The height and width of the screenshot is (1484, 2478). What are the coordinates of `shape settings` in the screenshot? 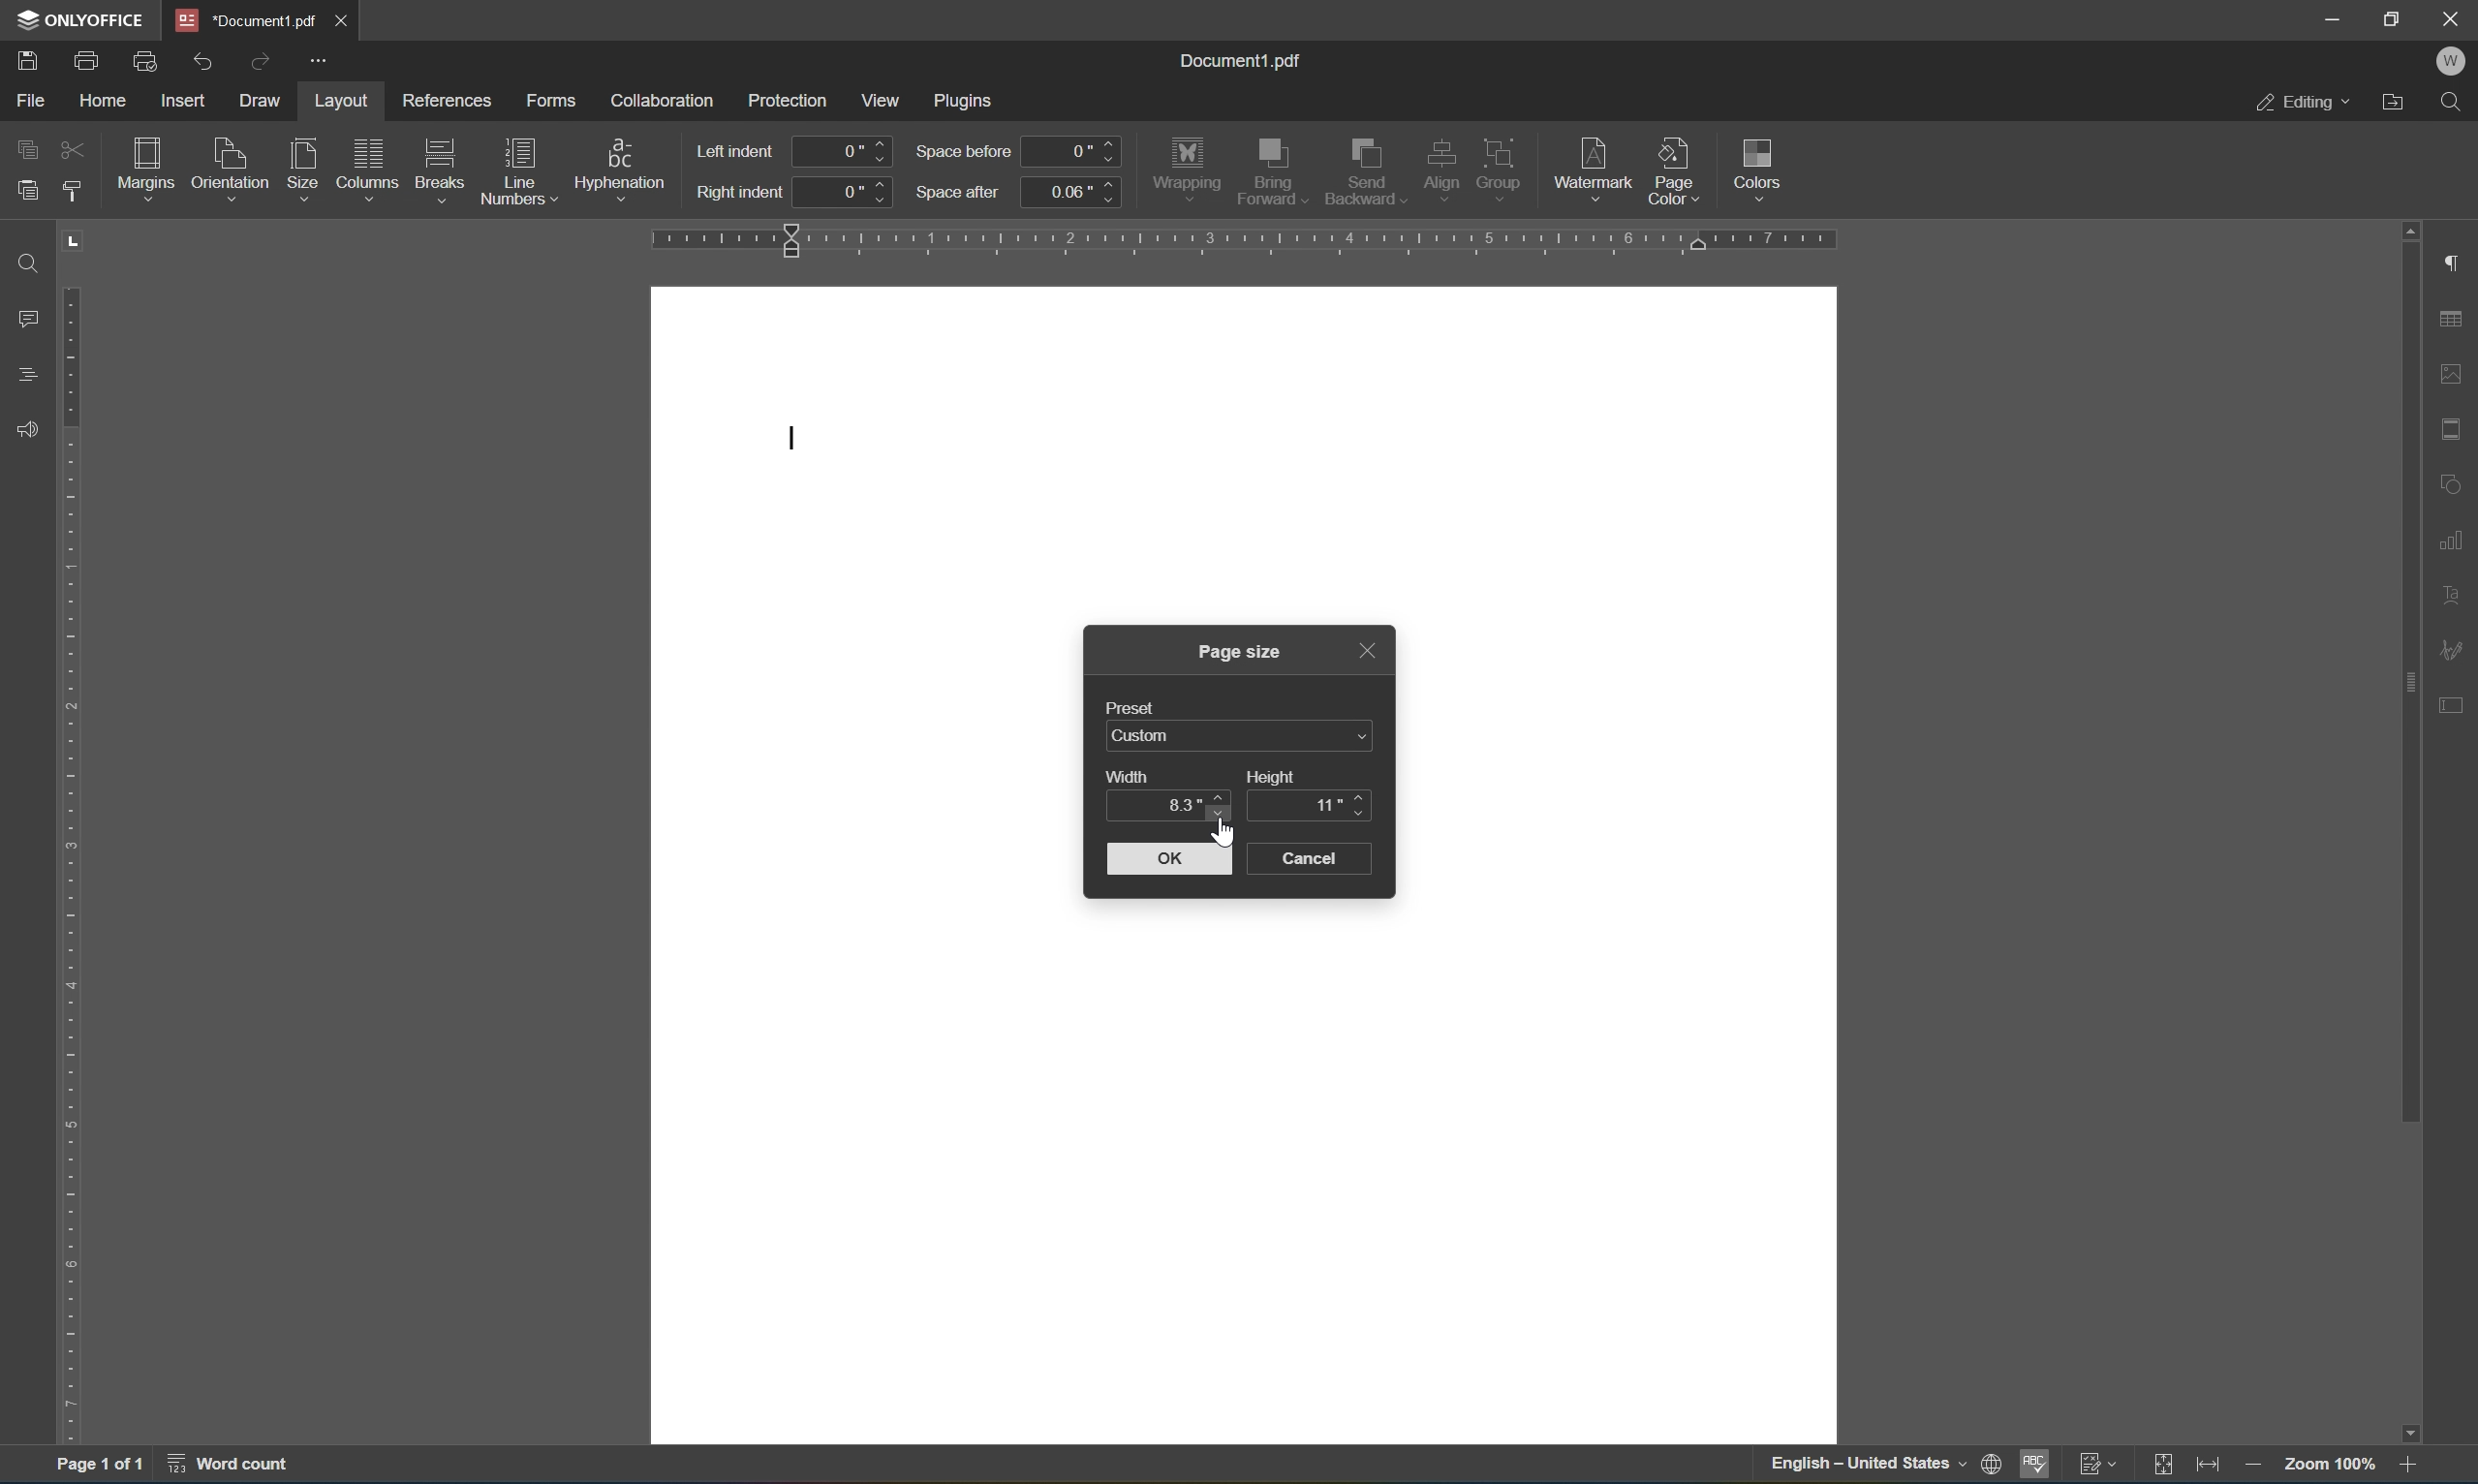 It's located at (2456, 484).